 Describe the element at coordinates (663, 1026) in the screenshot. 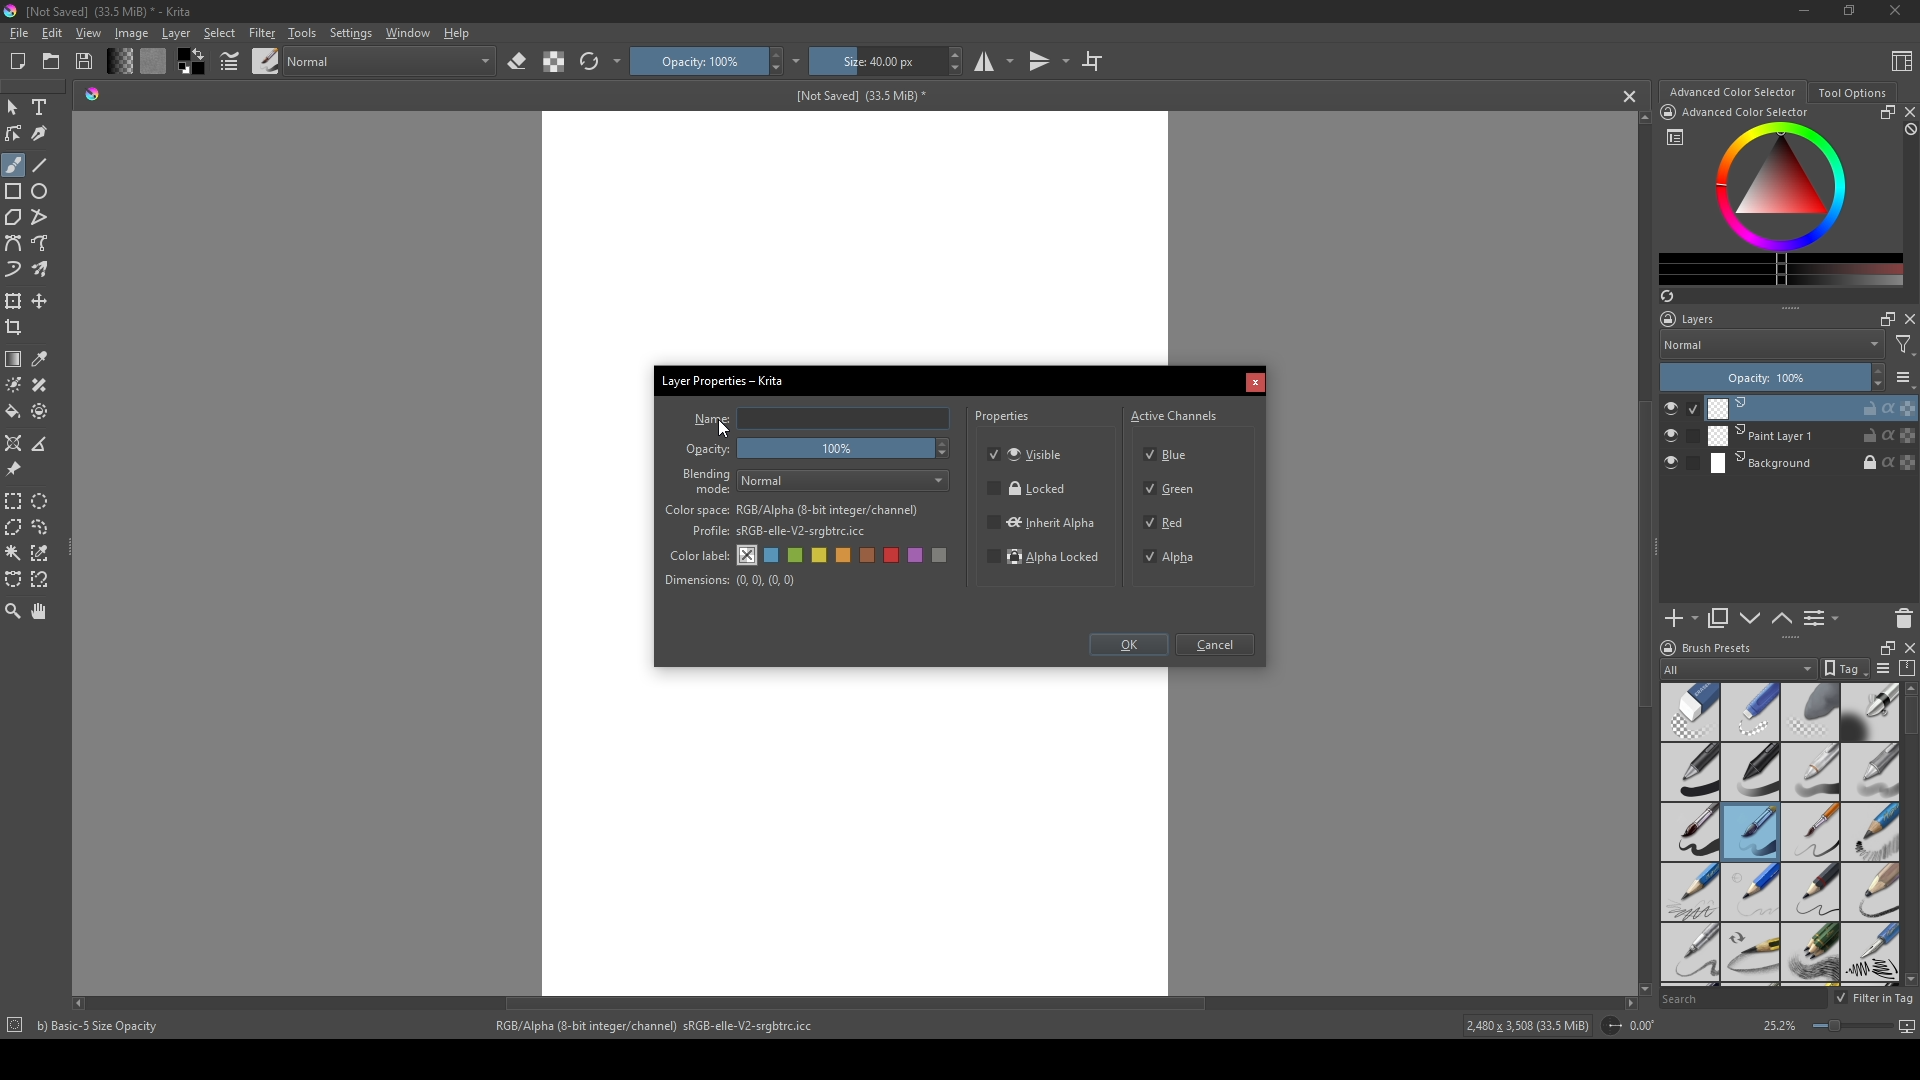

I see `RGB/Alpha (8-bit integer/channel) sRGB-elle-V2-srgbtrc.icc` at that location.